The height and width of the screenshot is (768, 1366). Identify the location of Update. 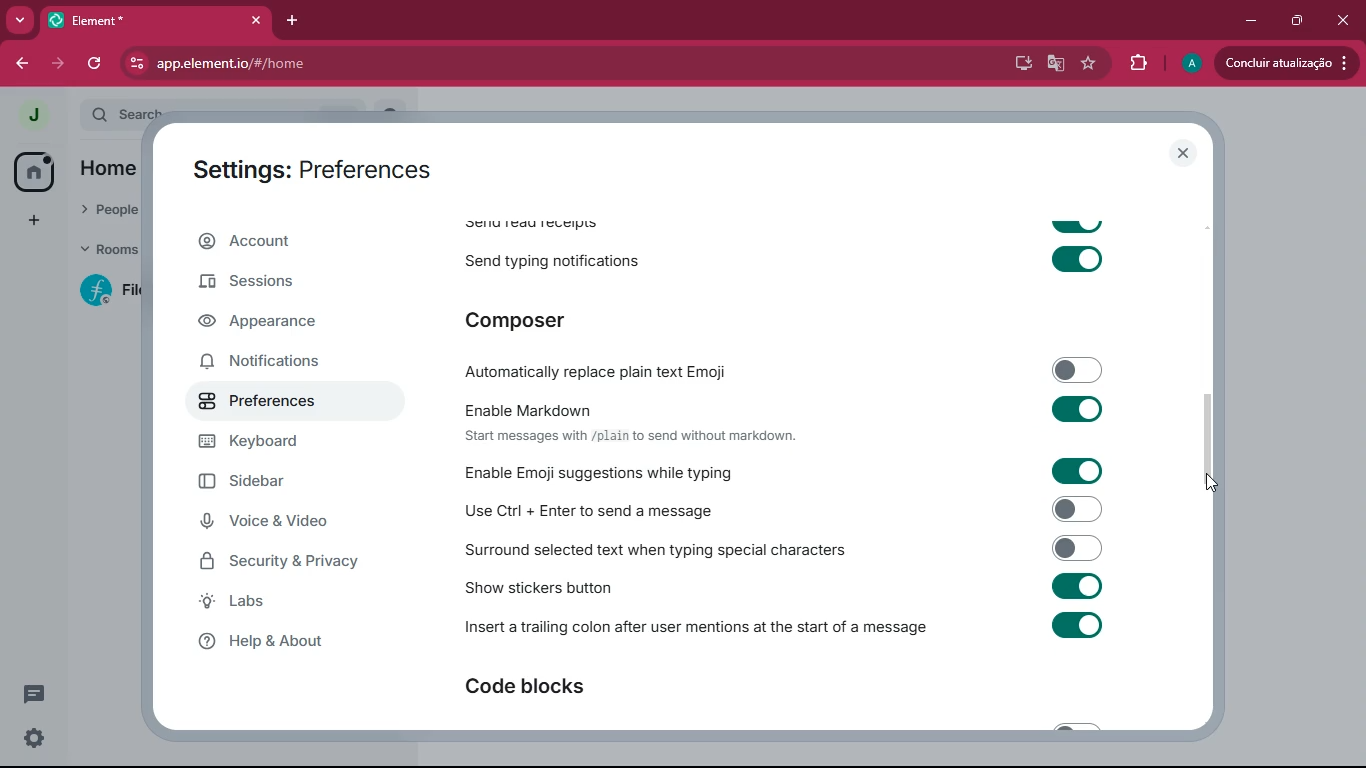
(1289, 63).